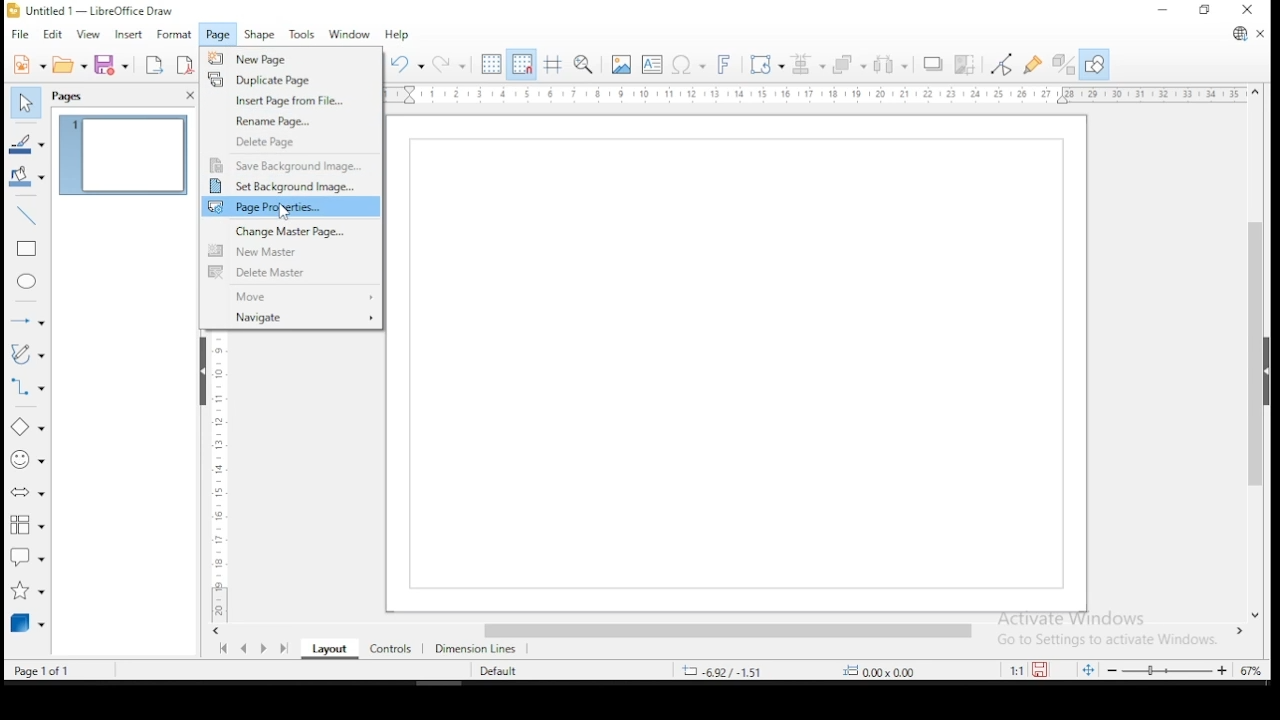 The height and width of the screenshot is (720, 1280). Describe the element at coordinates (1252, 669) in the screenshot. I see `zoom factor` at that location.